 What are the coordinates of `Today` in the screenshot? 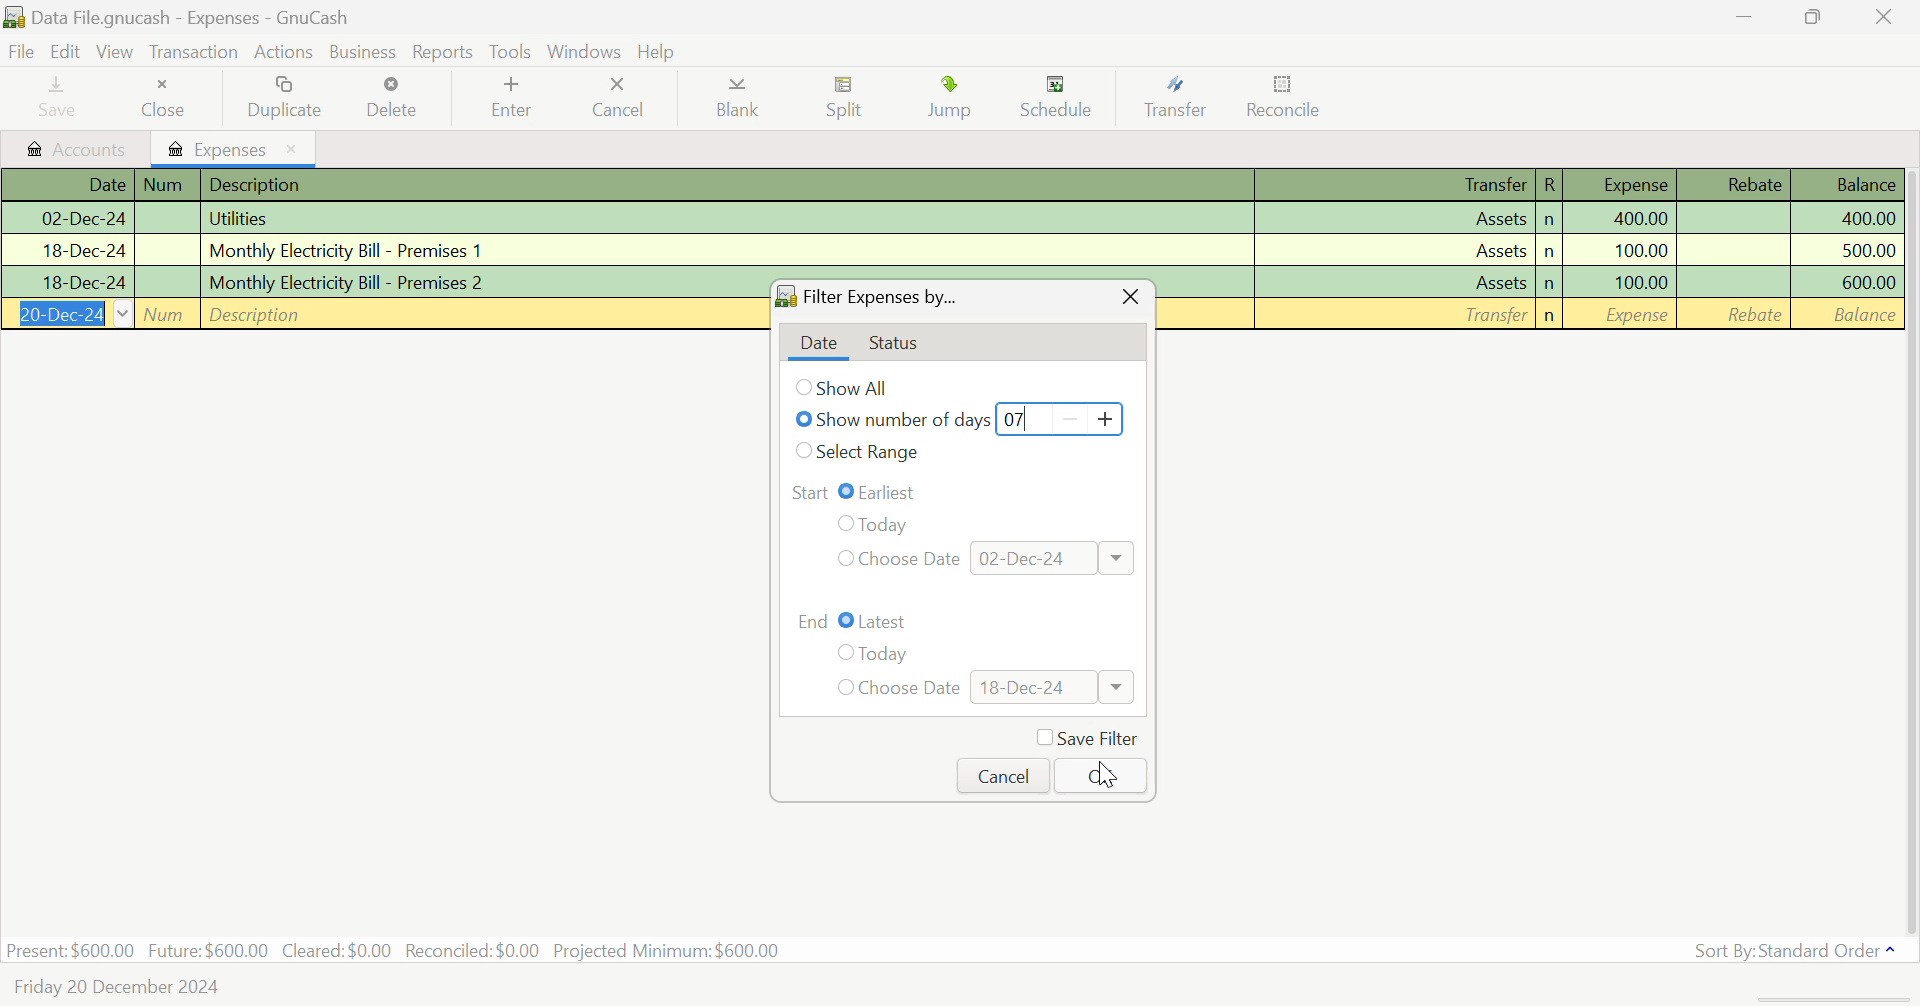 It's located at (874, 655).